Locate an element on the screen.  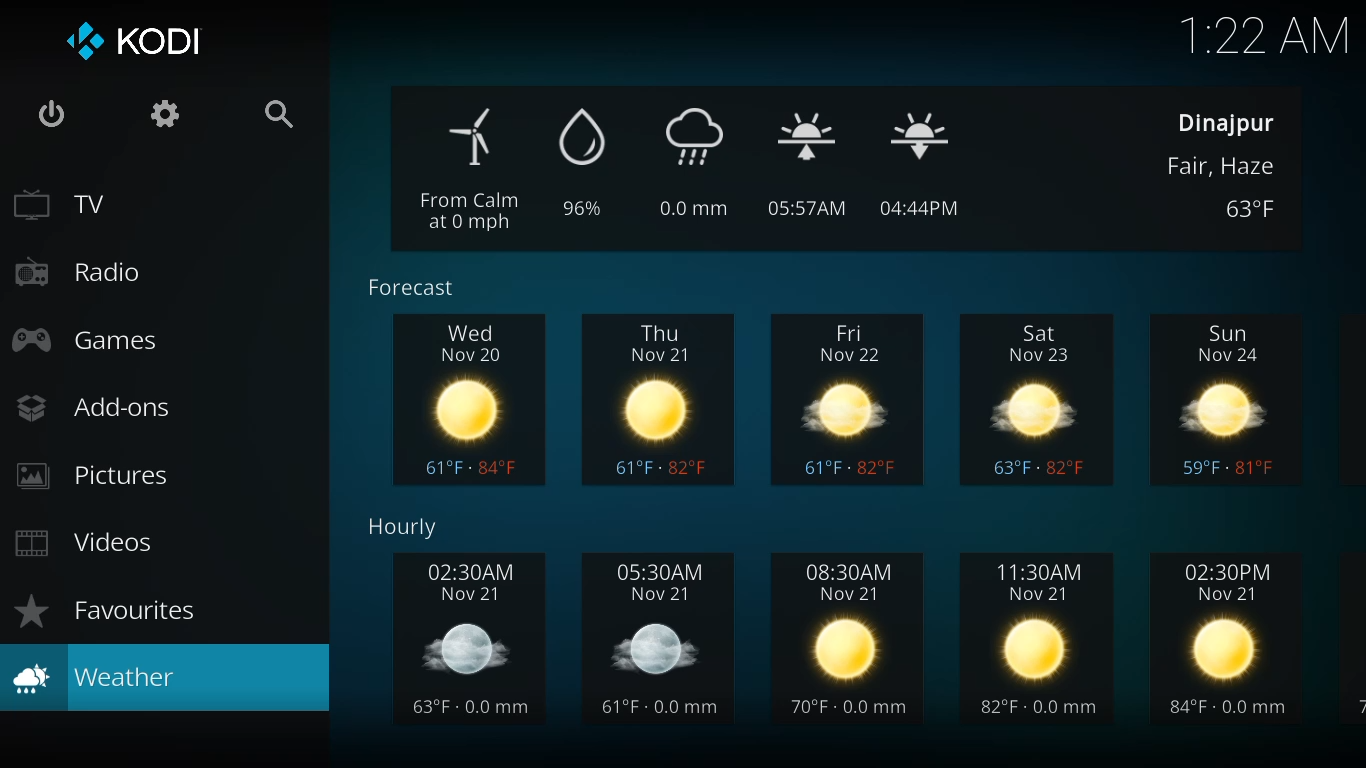
5:30 is located at coordinates (664, 639).